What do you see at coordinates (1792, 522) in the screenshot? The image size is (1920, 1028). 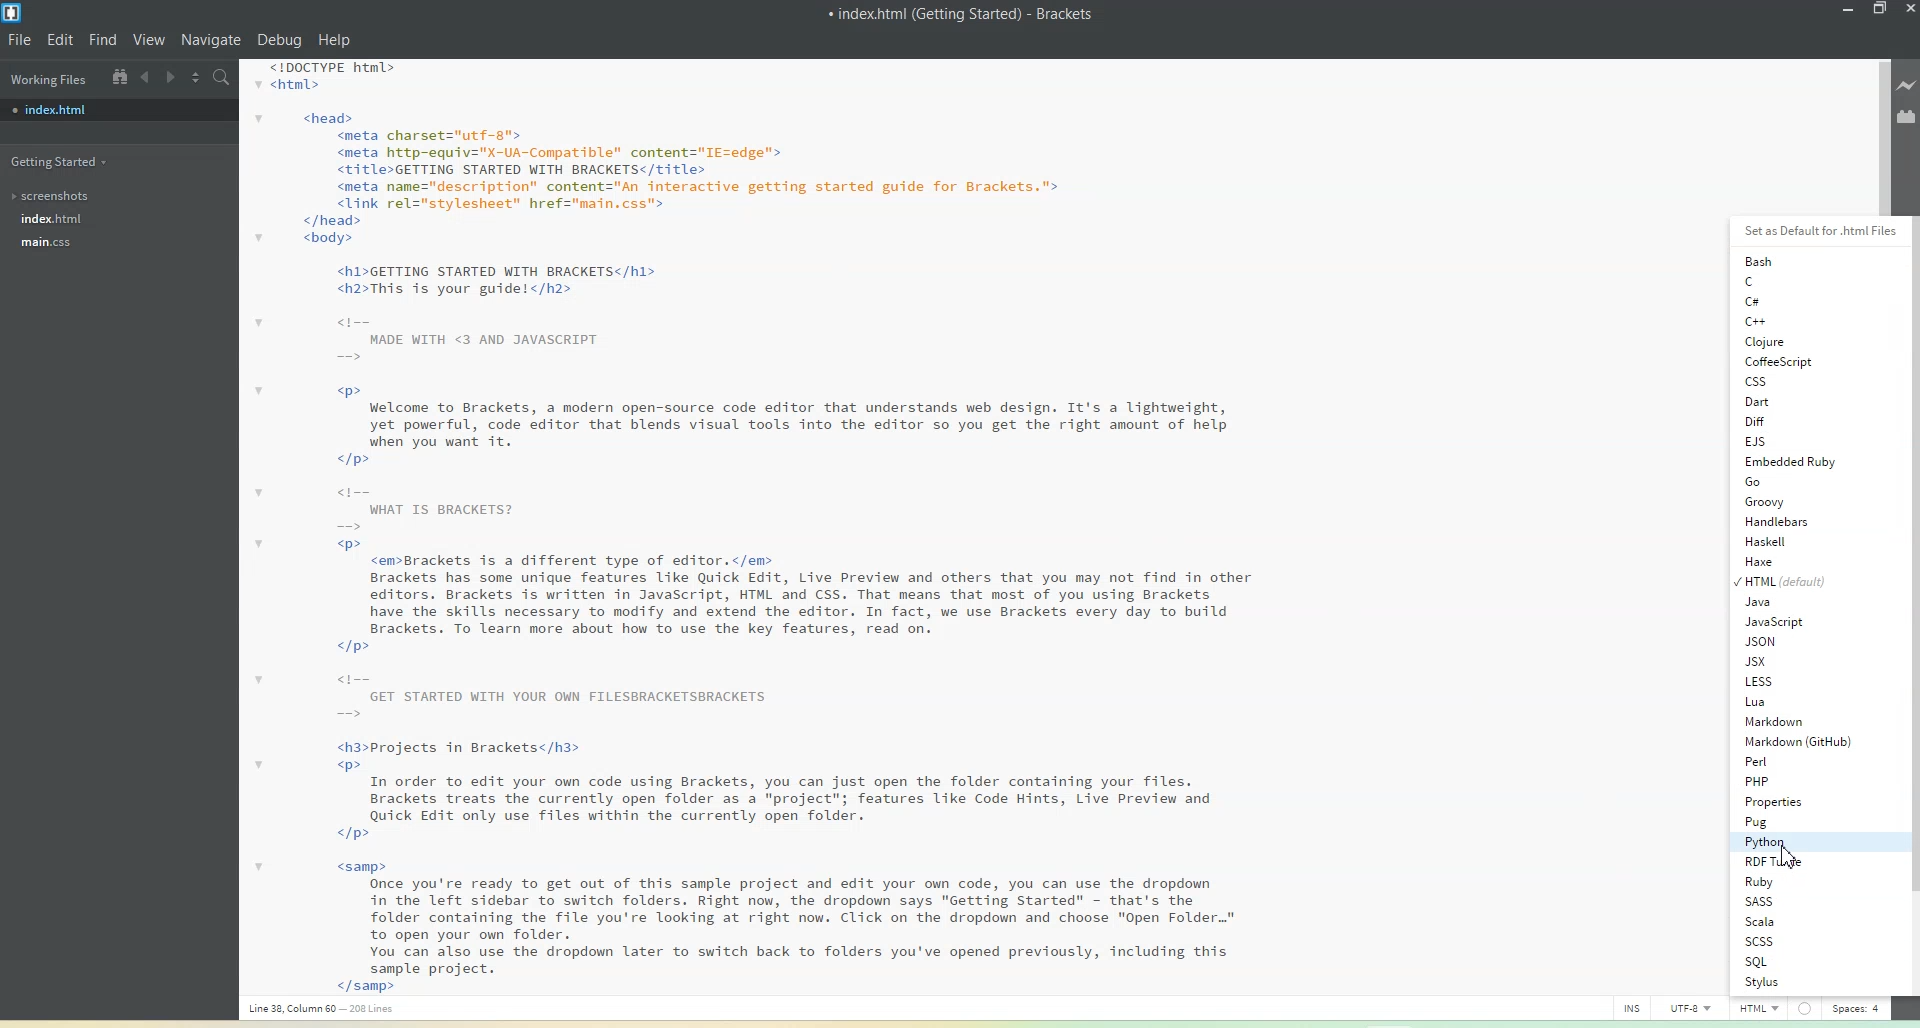 I see `Handlebars` at bounding box center [1792, 522].